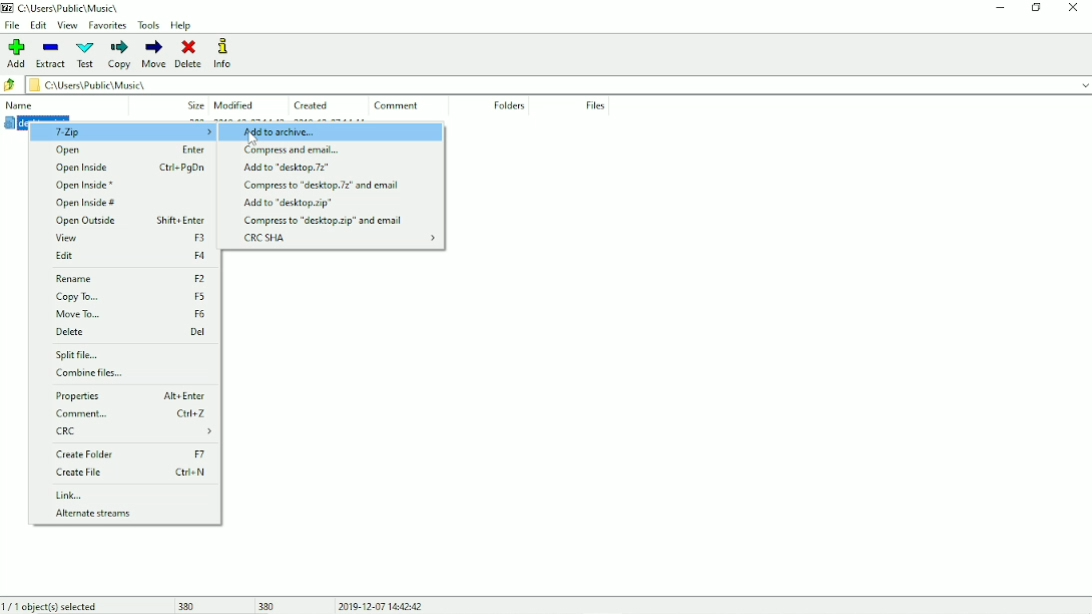 The width and height of the screenshot is (1092, 614). Describe the element at coordinates (70, 8) in the screenshot. I see `File location` at that location.